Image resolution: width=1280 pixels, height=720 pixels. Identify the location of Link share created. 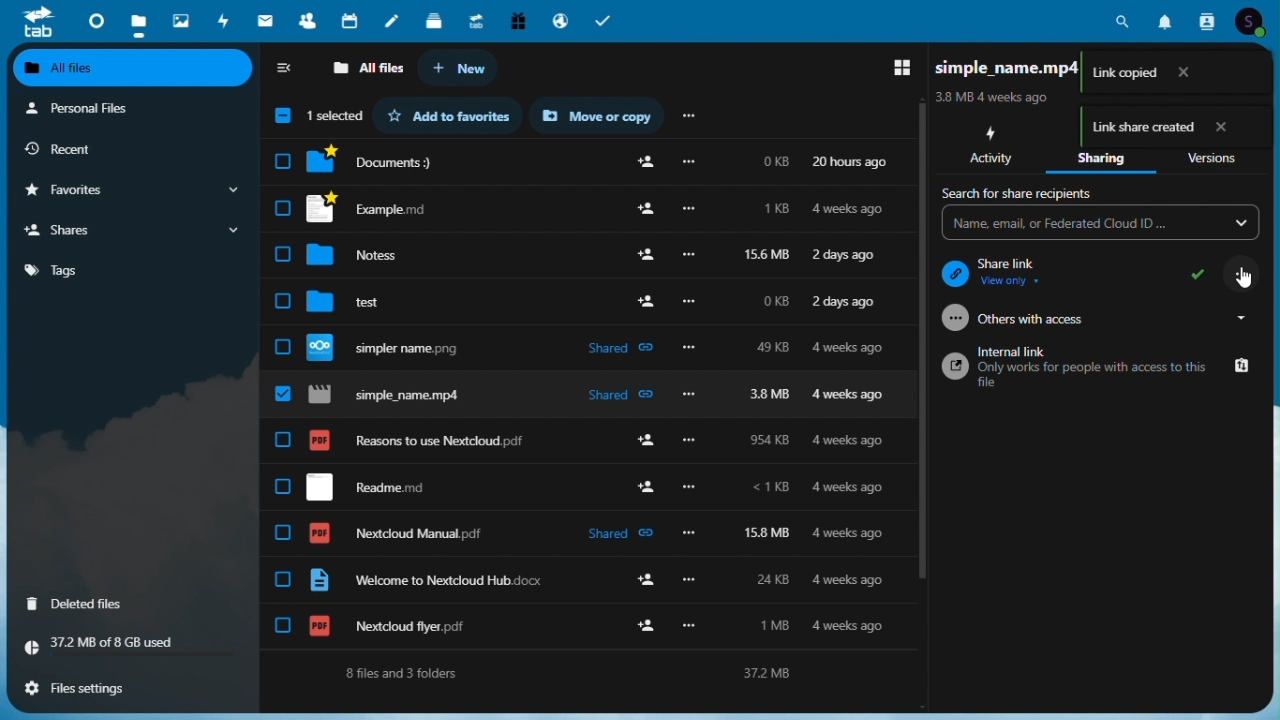
(1171, 127).